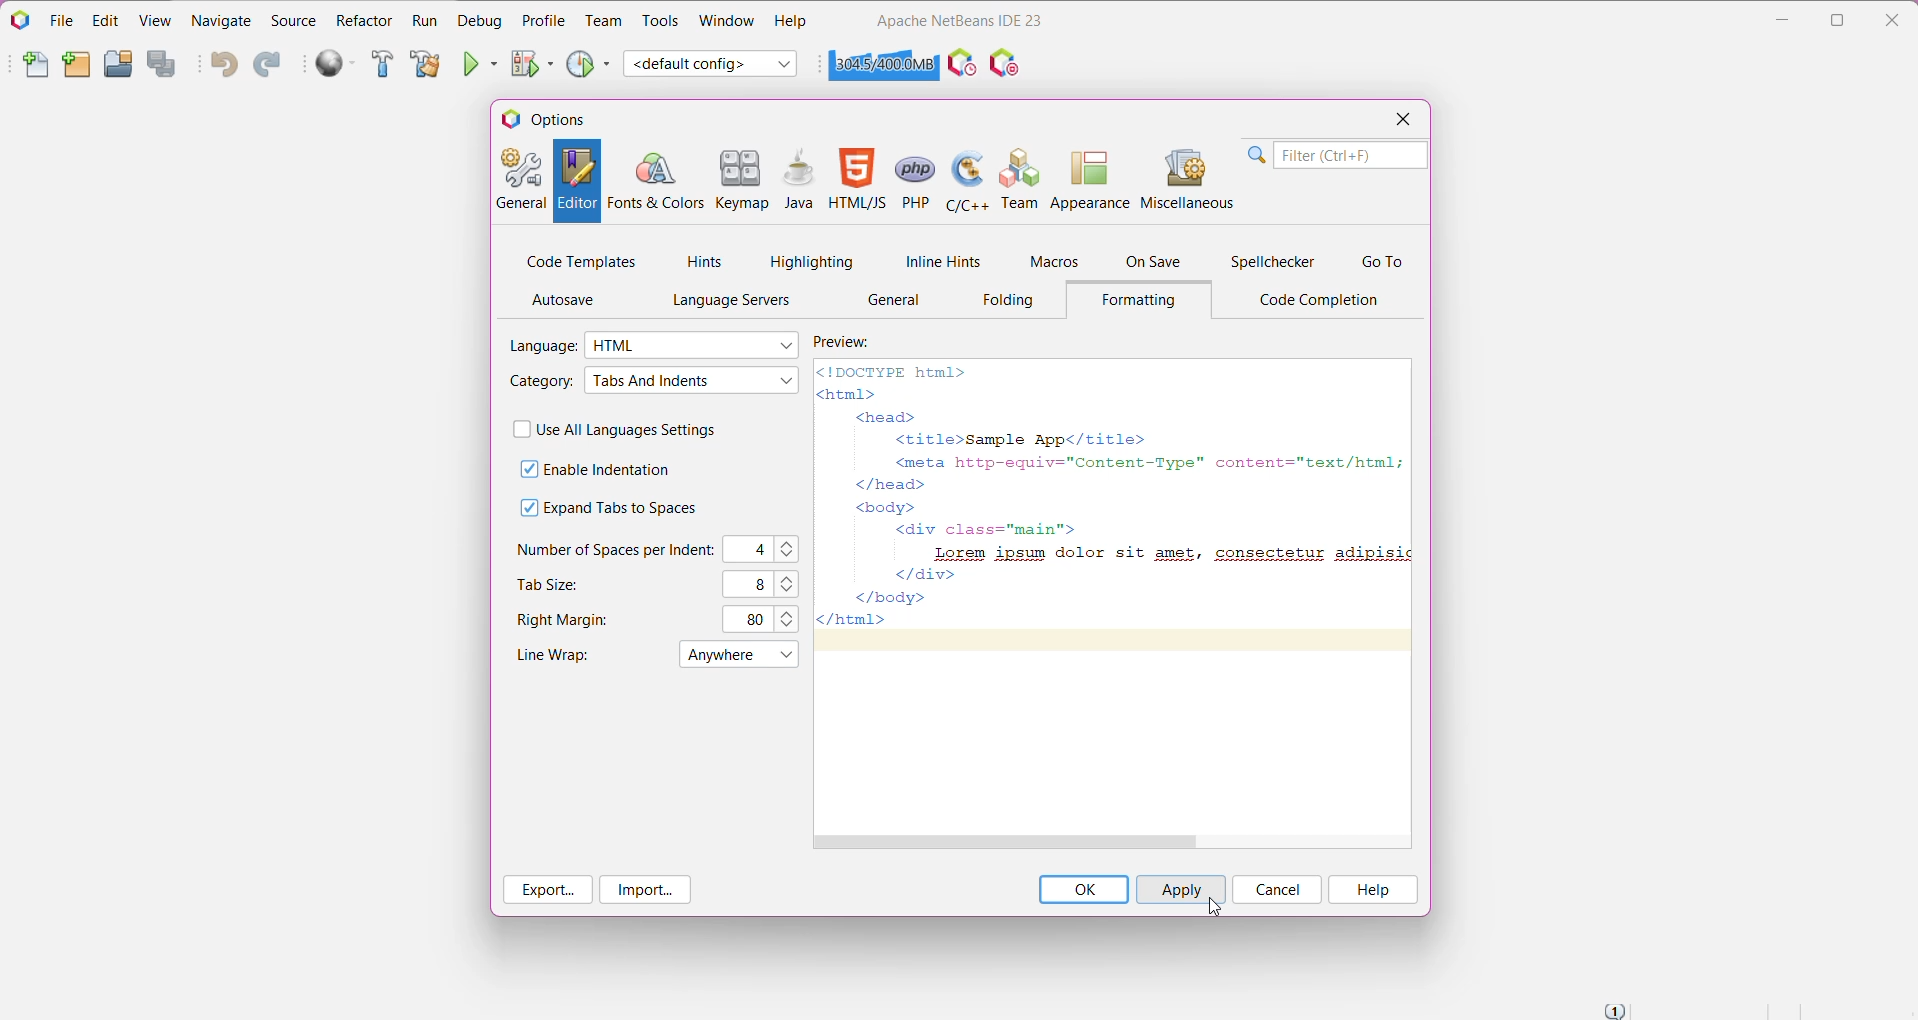 This screenshot has height=1020, width=1918. I want to click on Editor, so click(577, 181).